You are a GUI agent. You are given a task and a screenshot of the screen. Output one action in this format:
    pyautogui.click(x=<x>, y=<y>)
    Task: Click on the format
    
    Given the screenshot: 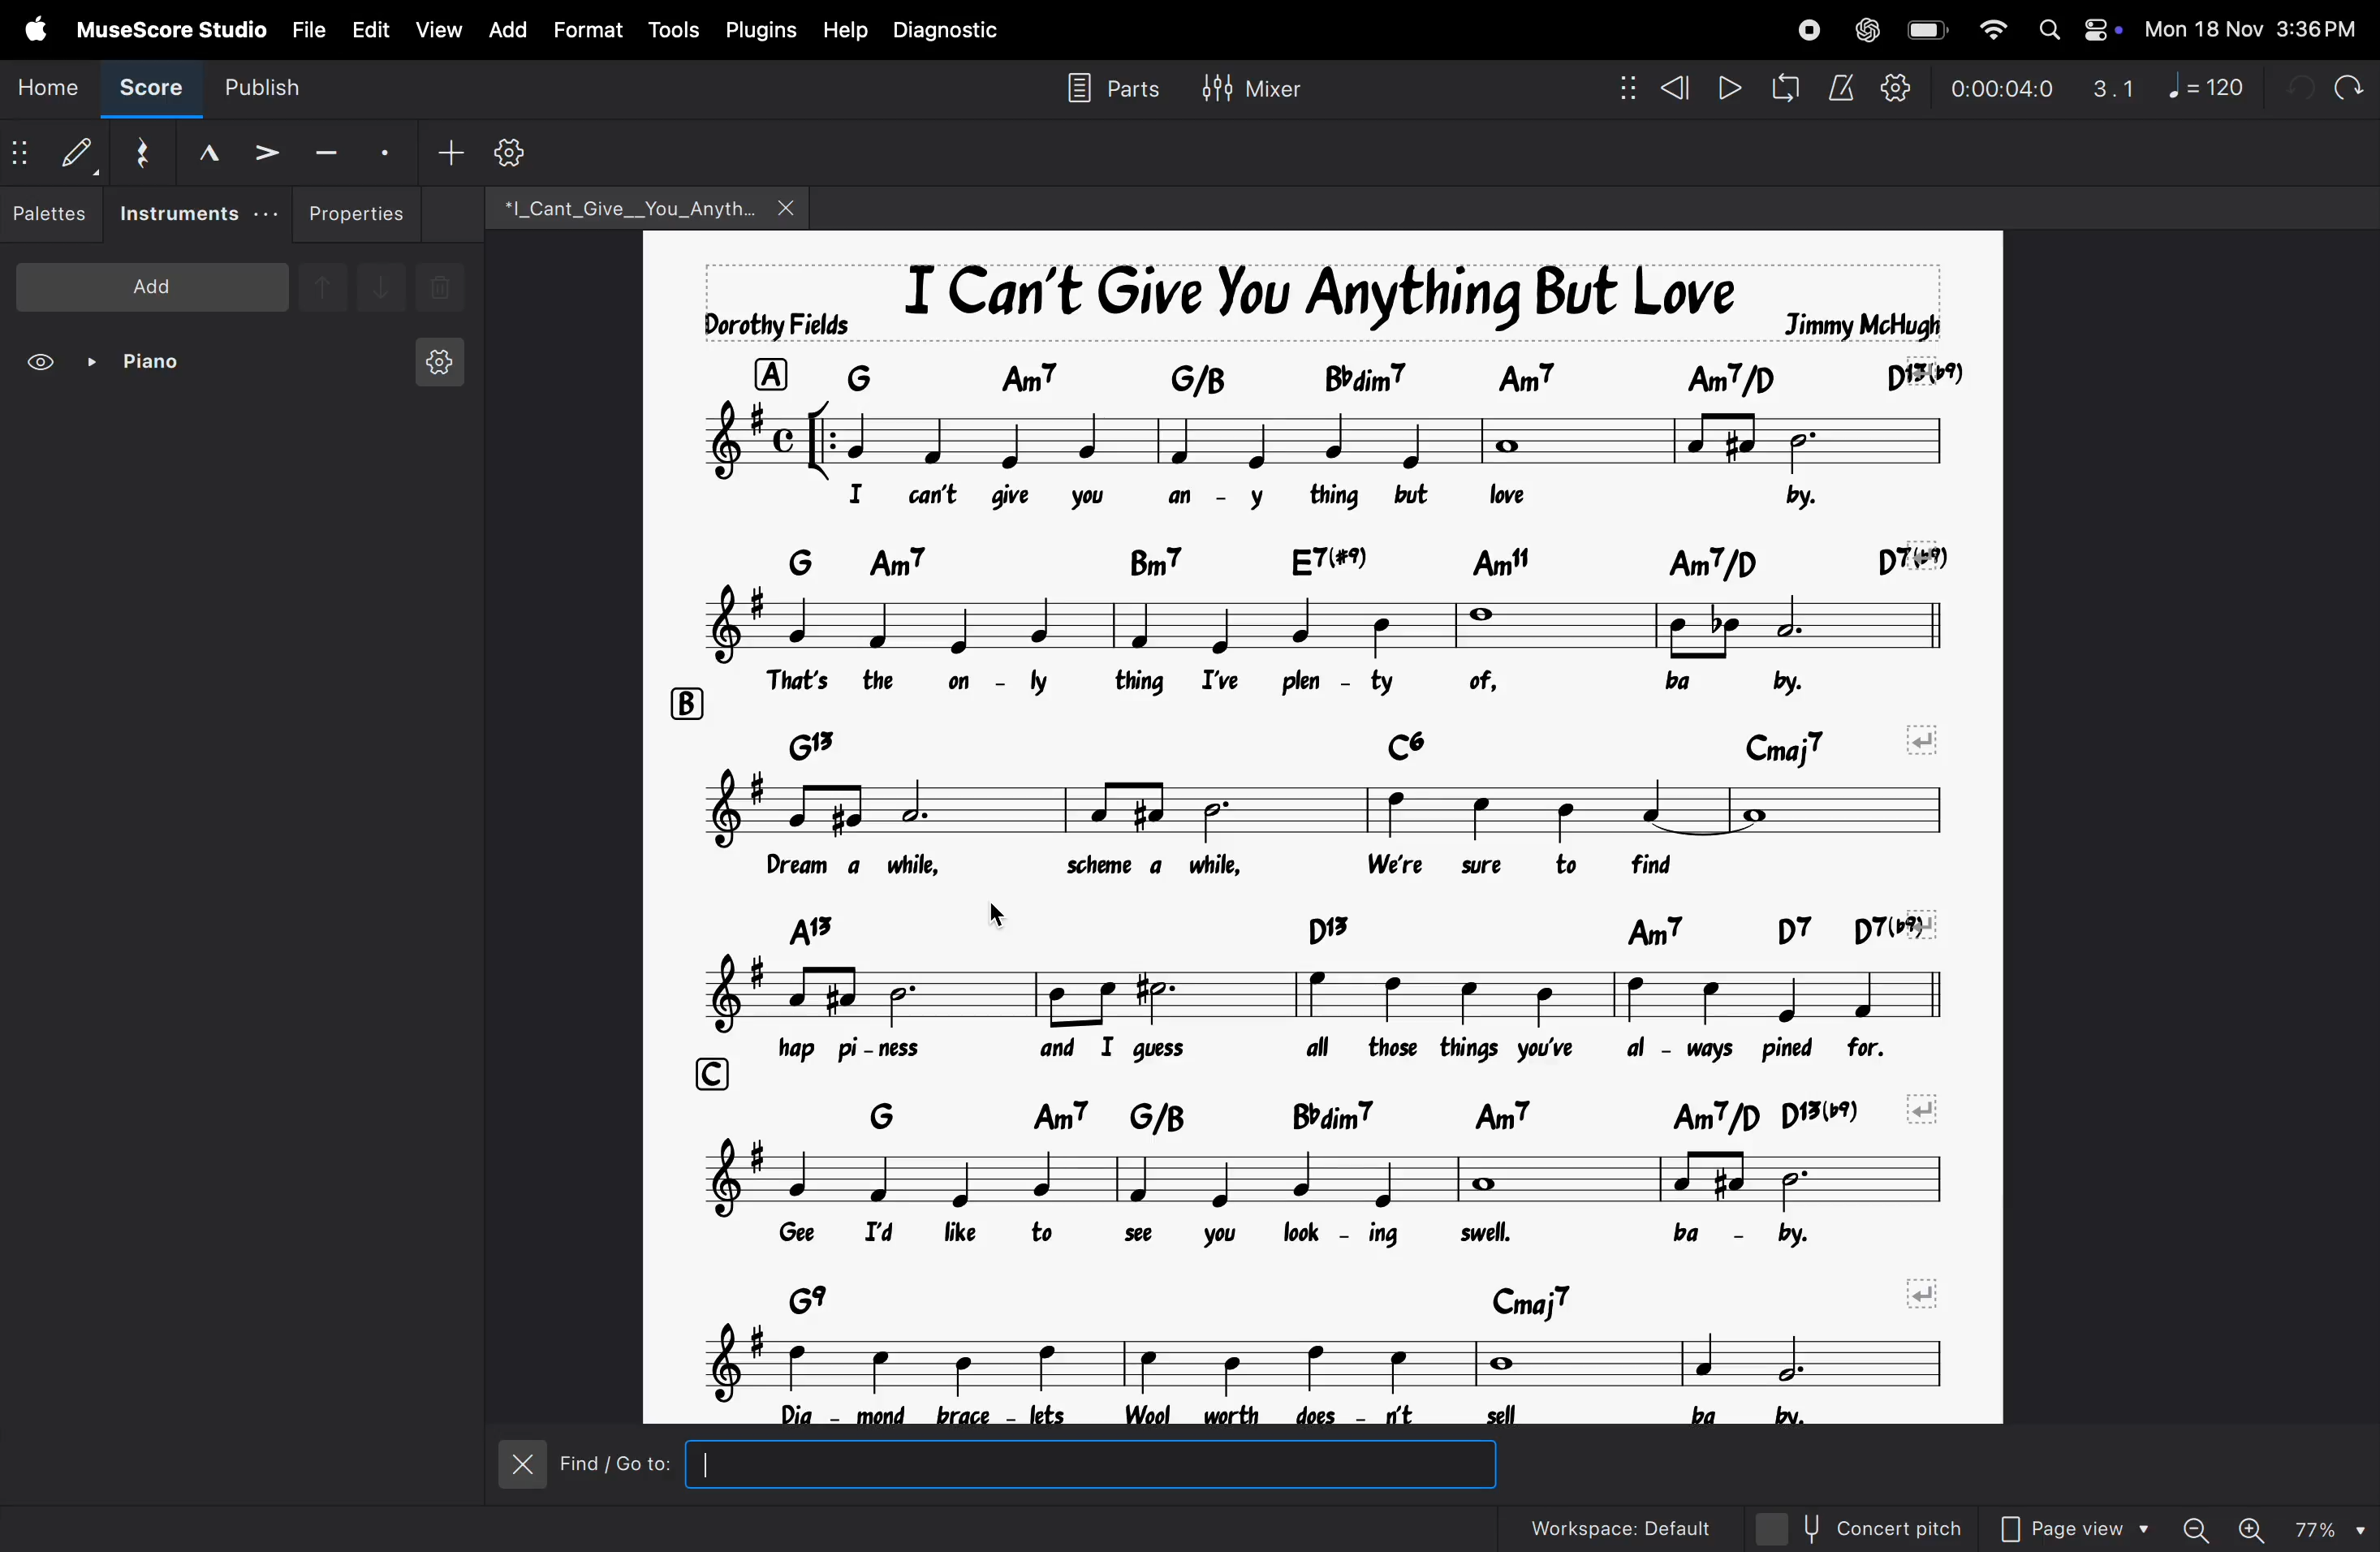 What is the action you would take?
    pyautogui.click(x=588, y=31)
    